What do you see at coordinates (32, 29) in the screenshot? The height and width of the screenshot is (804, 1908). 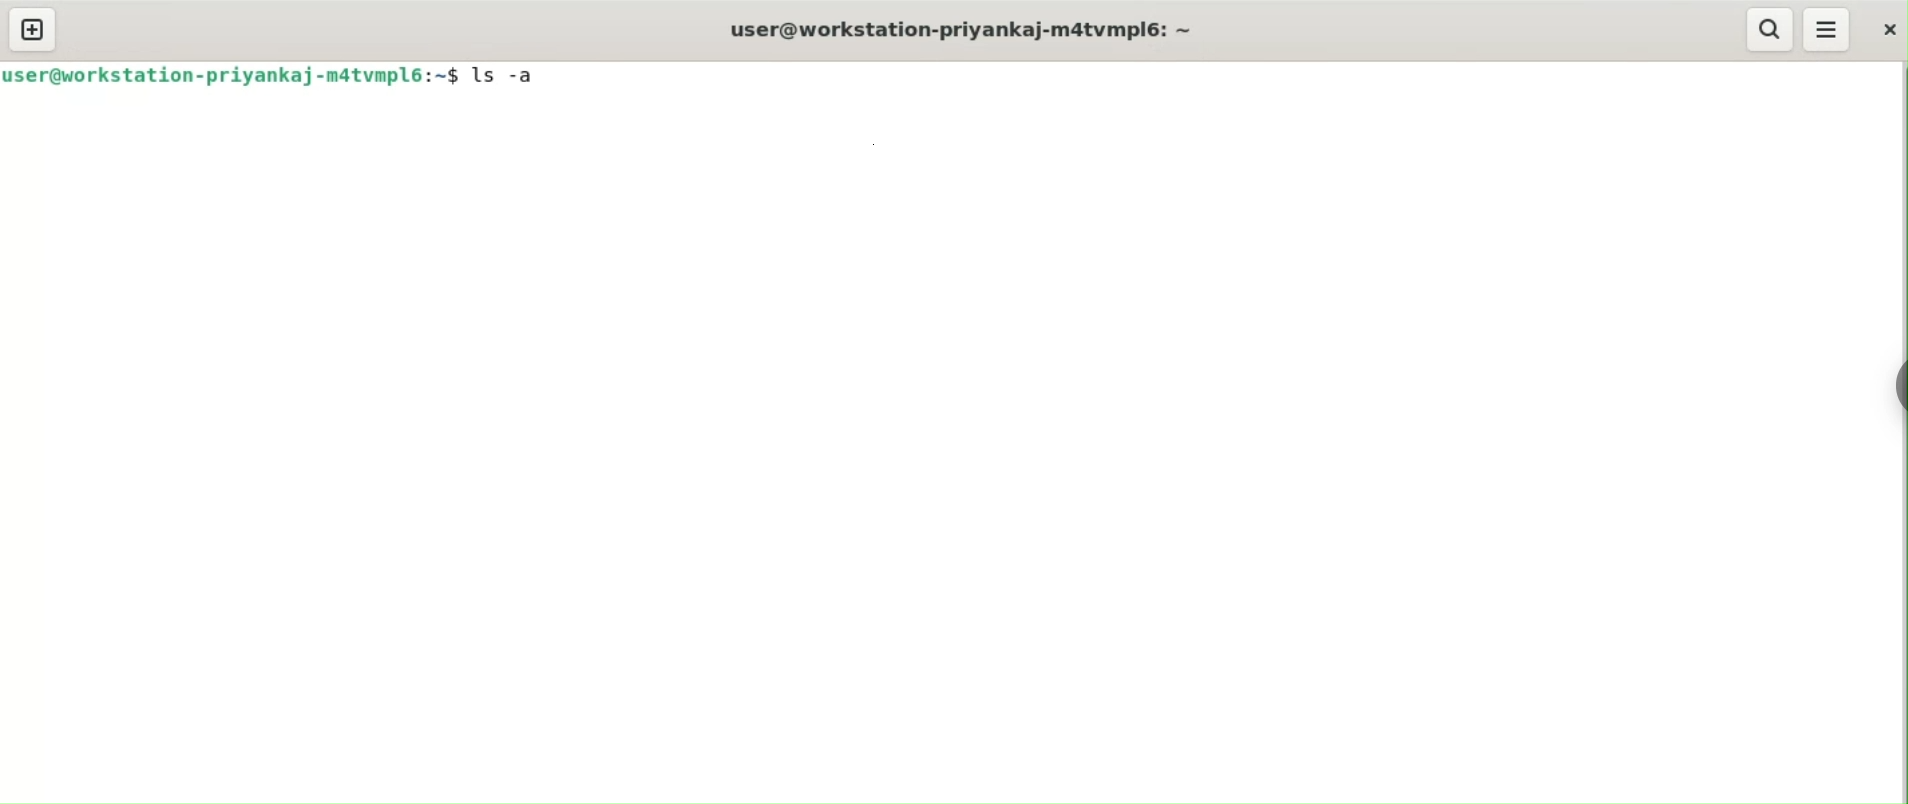 I see `new tab` at bounding box center [32, 29].